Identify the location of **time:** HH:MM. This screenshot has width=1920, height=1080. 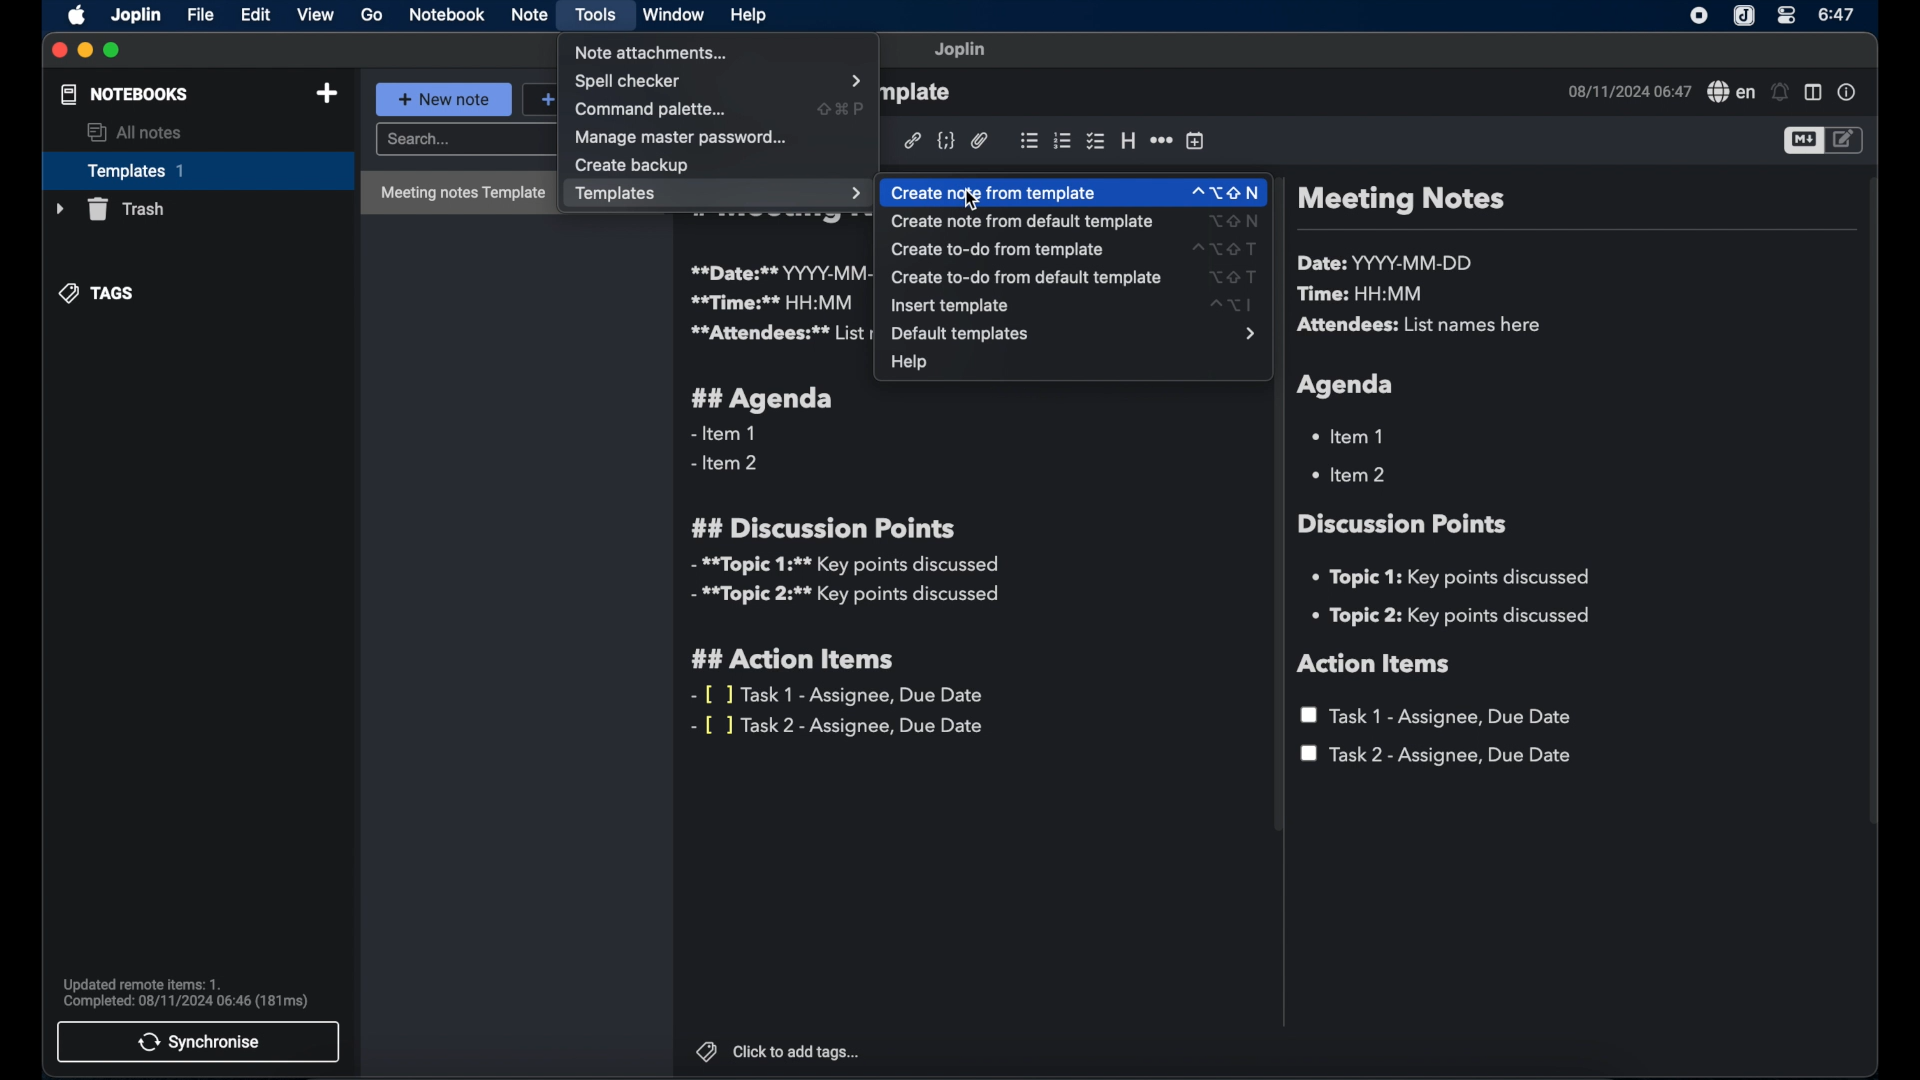
(773, 302).